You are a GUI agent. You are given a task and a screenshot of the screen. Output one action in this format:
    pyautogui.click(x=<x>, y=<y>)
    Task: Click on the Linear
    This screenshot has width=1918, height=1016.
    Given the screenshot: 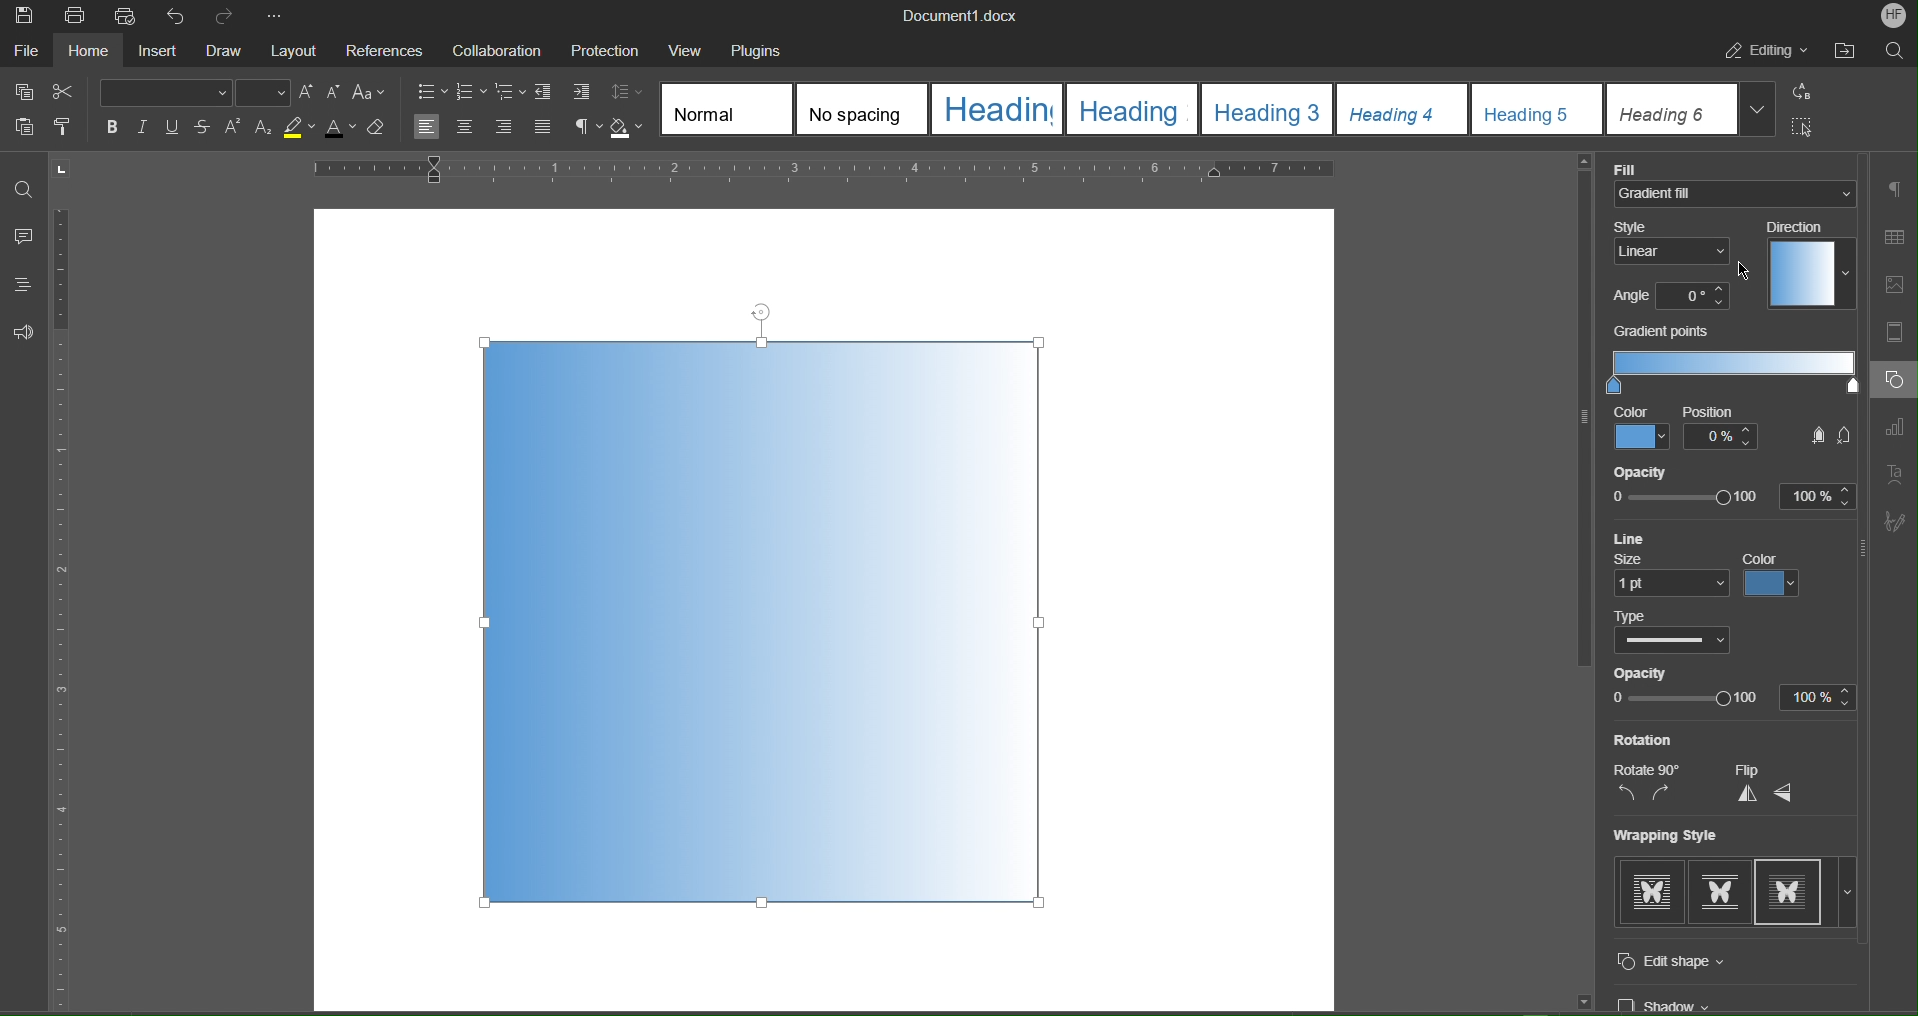 What is the action you would take?
    pyautogui.click(x=1675, y=250)
    